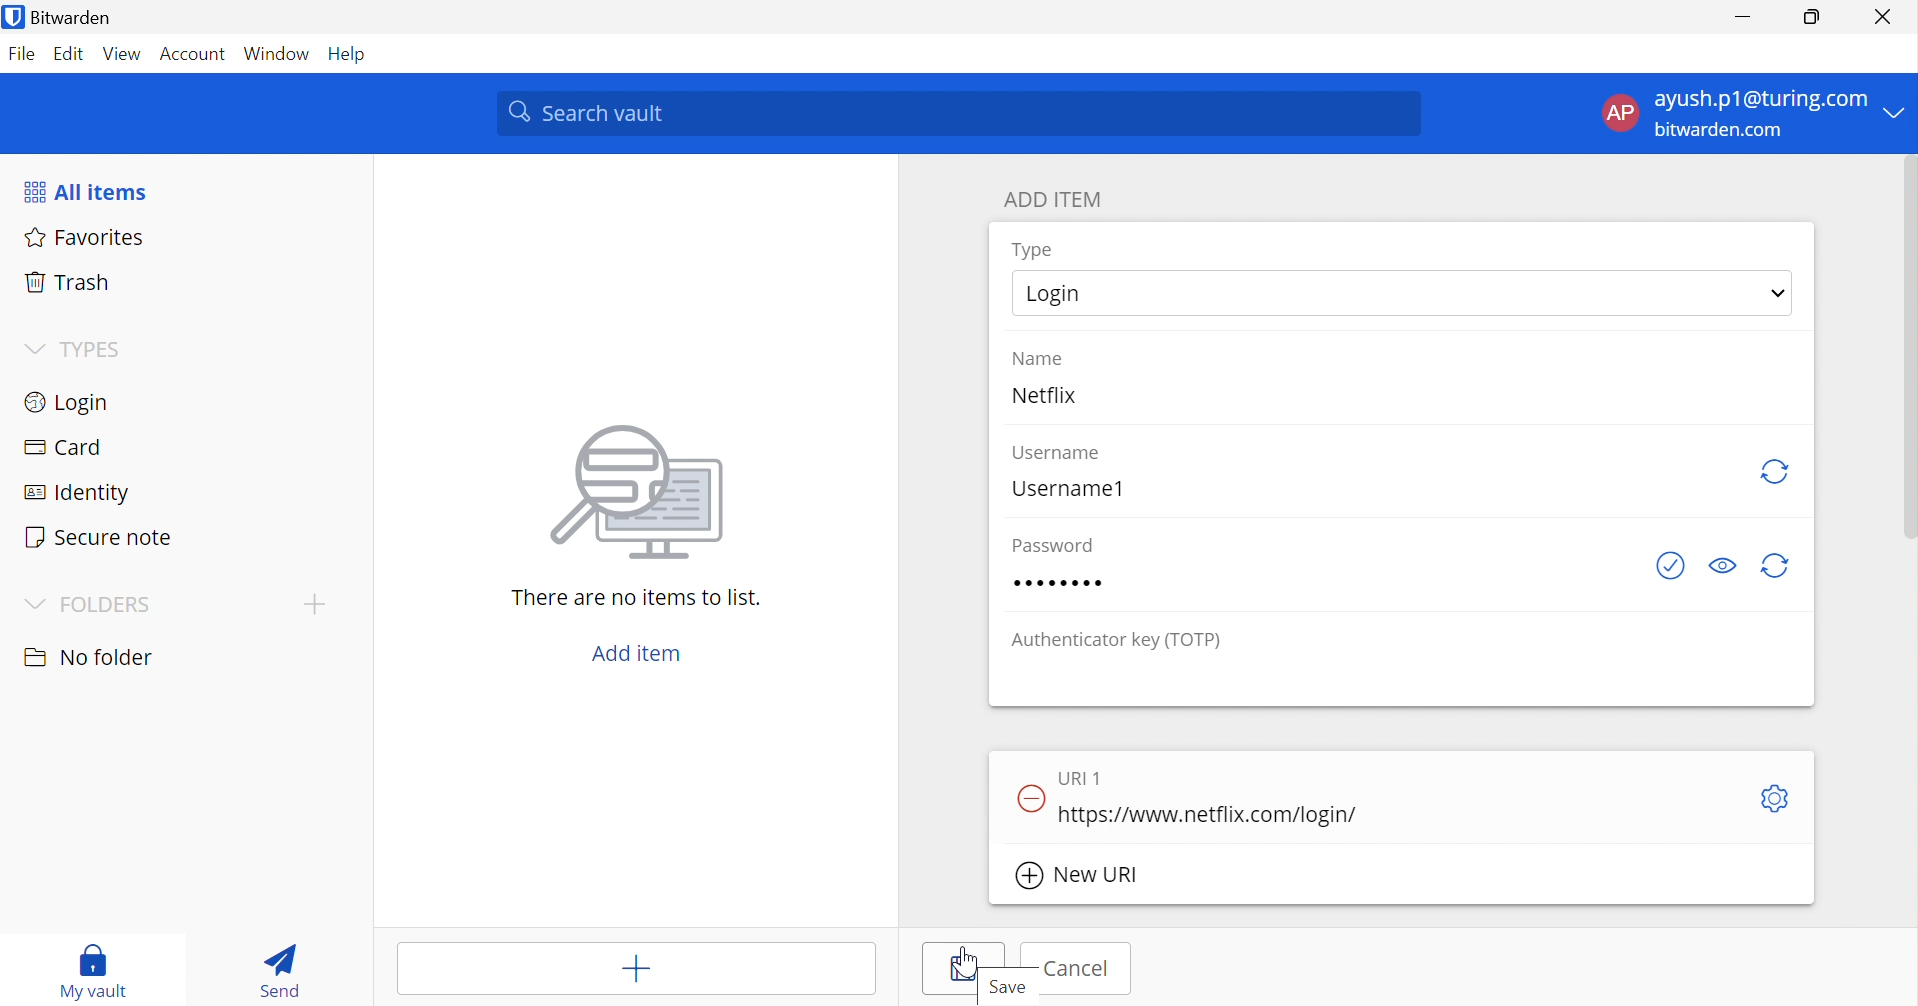 This screenshot has width=1918, height=1006. Describe the element at coordinates (60, 444) in the screenshot. I see `Card` at that location.